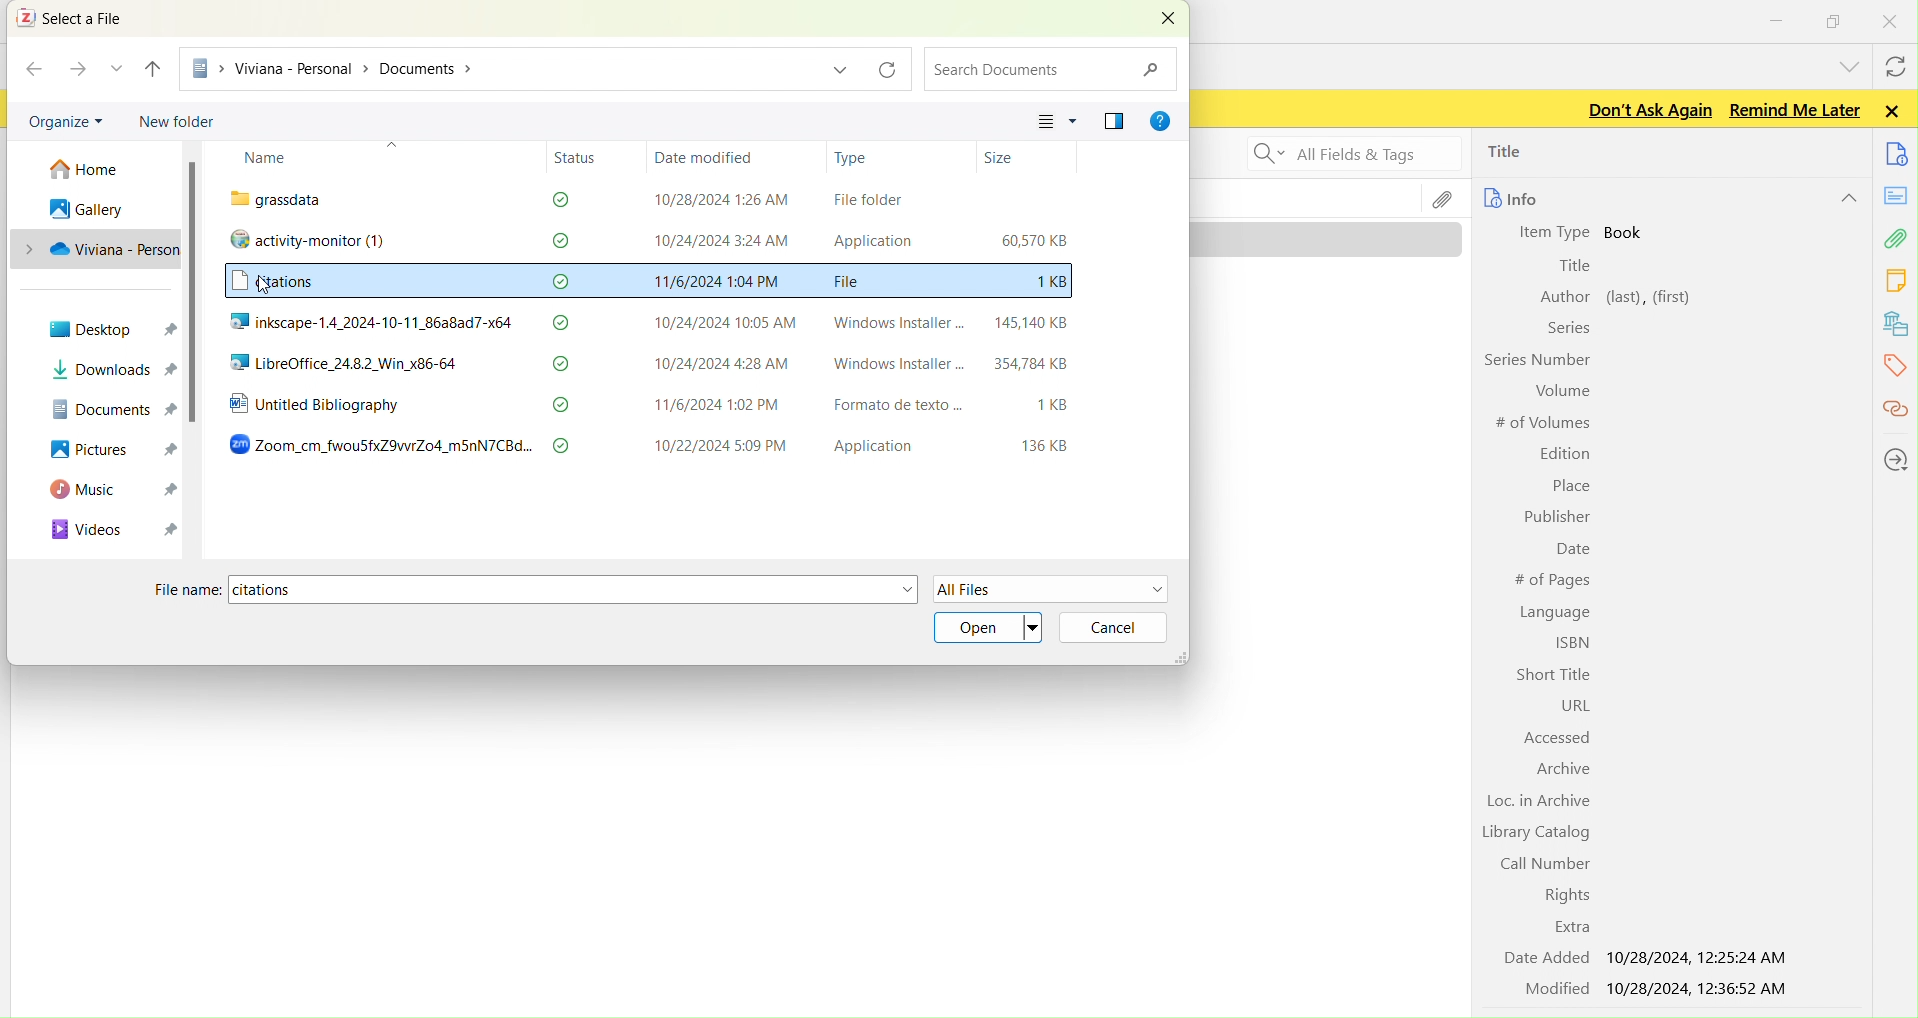 The height and width of the screenshot is (1018, 1918). What do you see at coordinates (1701, 990) in the screenshot?
I see ` 10/28/2024, 12:36:52 AM` at bounding box center [1701, 990].